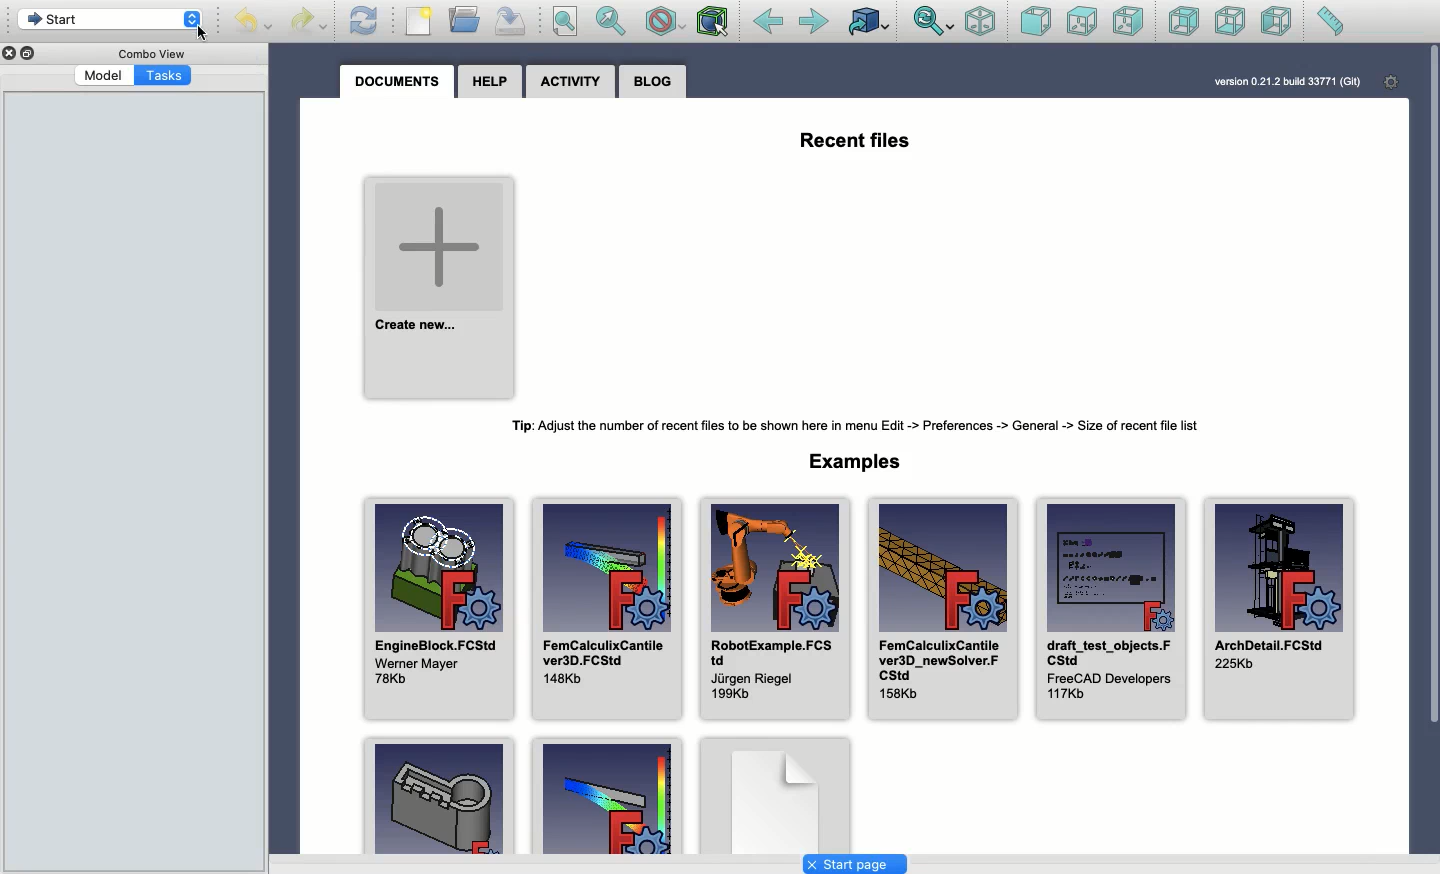 The height and width of the screenshot is (874, 1440). I want to click on Back, so click(1185, 21).